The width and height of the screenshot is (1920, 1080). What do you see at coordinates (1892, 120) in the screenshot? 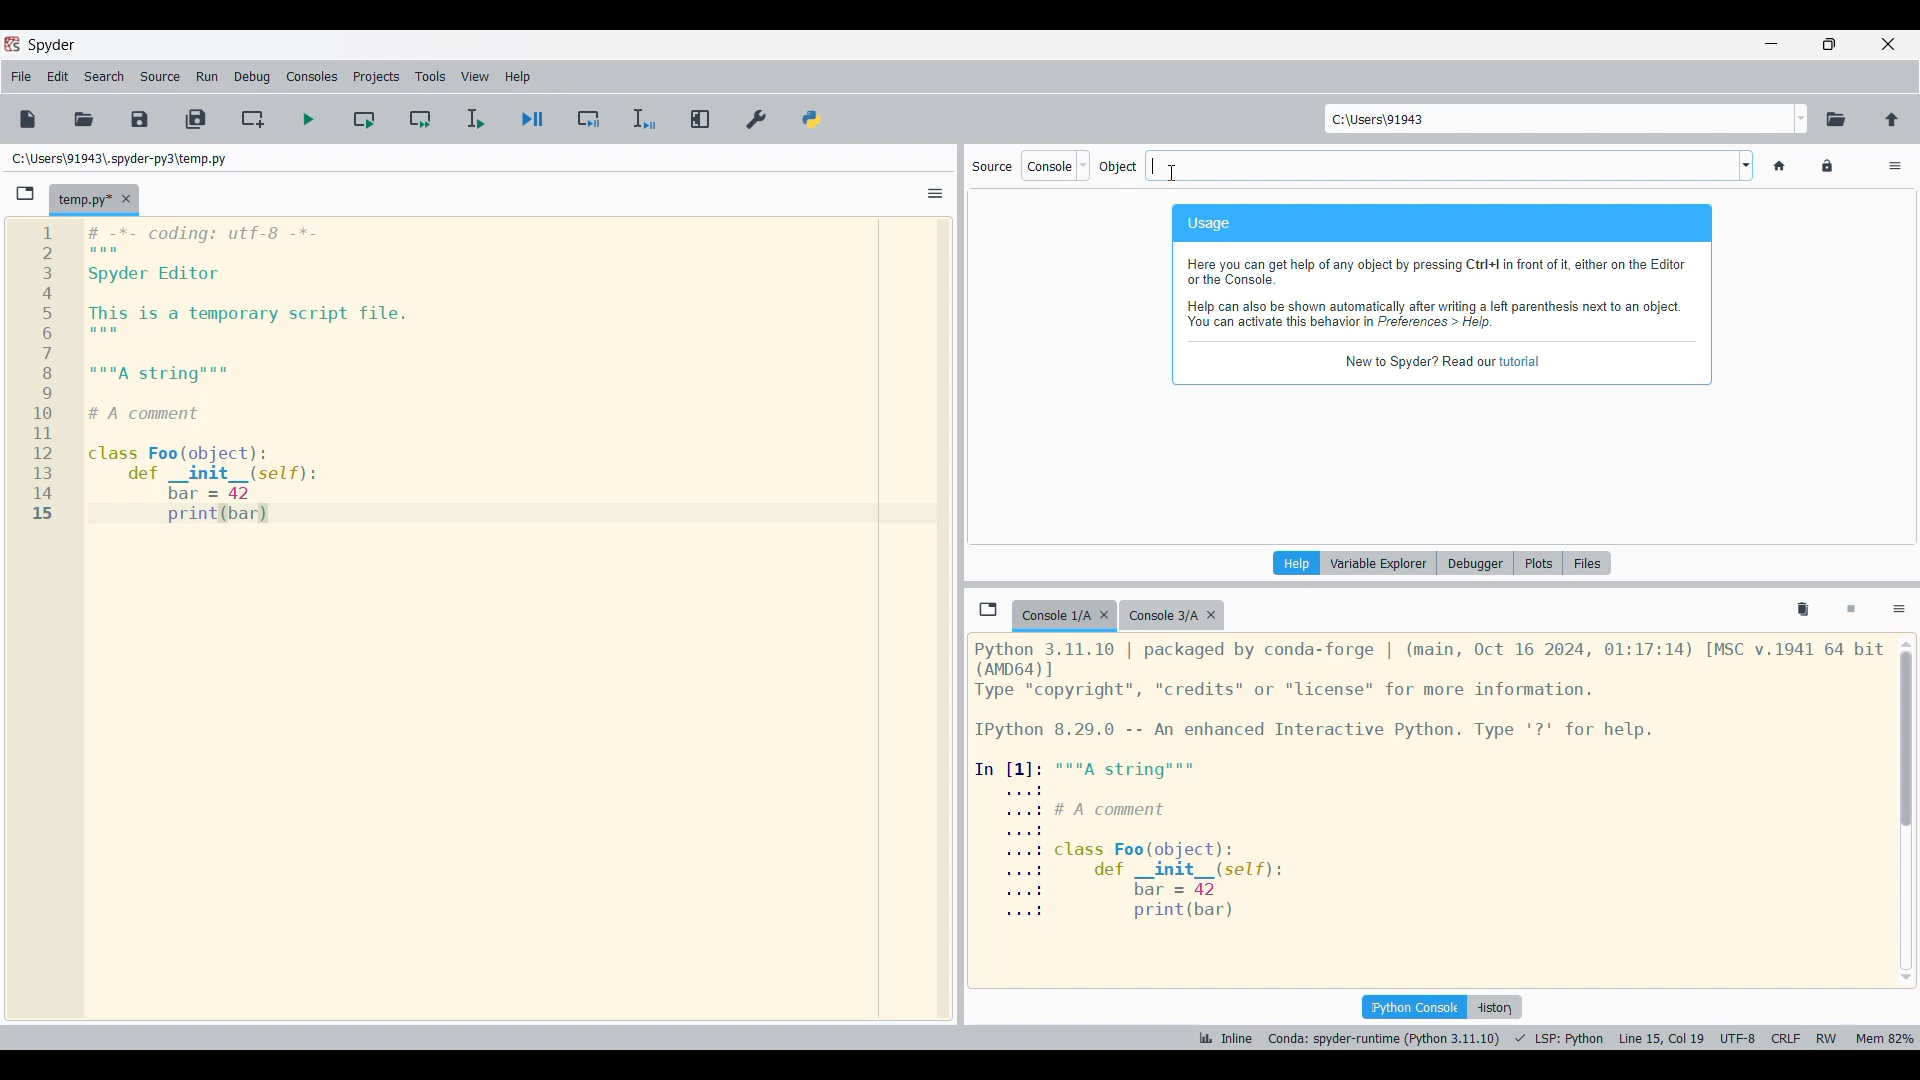
I see `Change to parent directory` at bounding box center [1892, 120].